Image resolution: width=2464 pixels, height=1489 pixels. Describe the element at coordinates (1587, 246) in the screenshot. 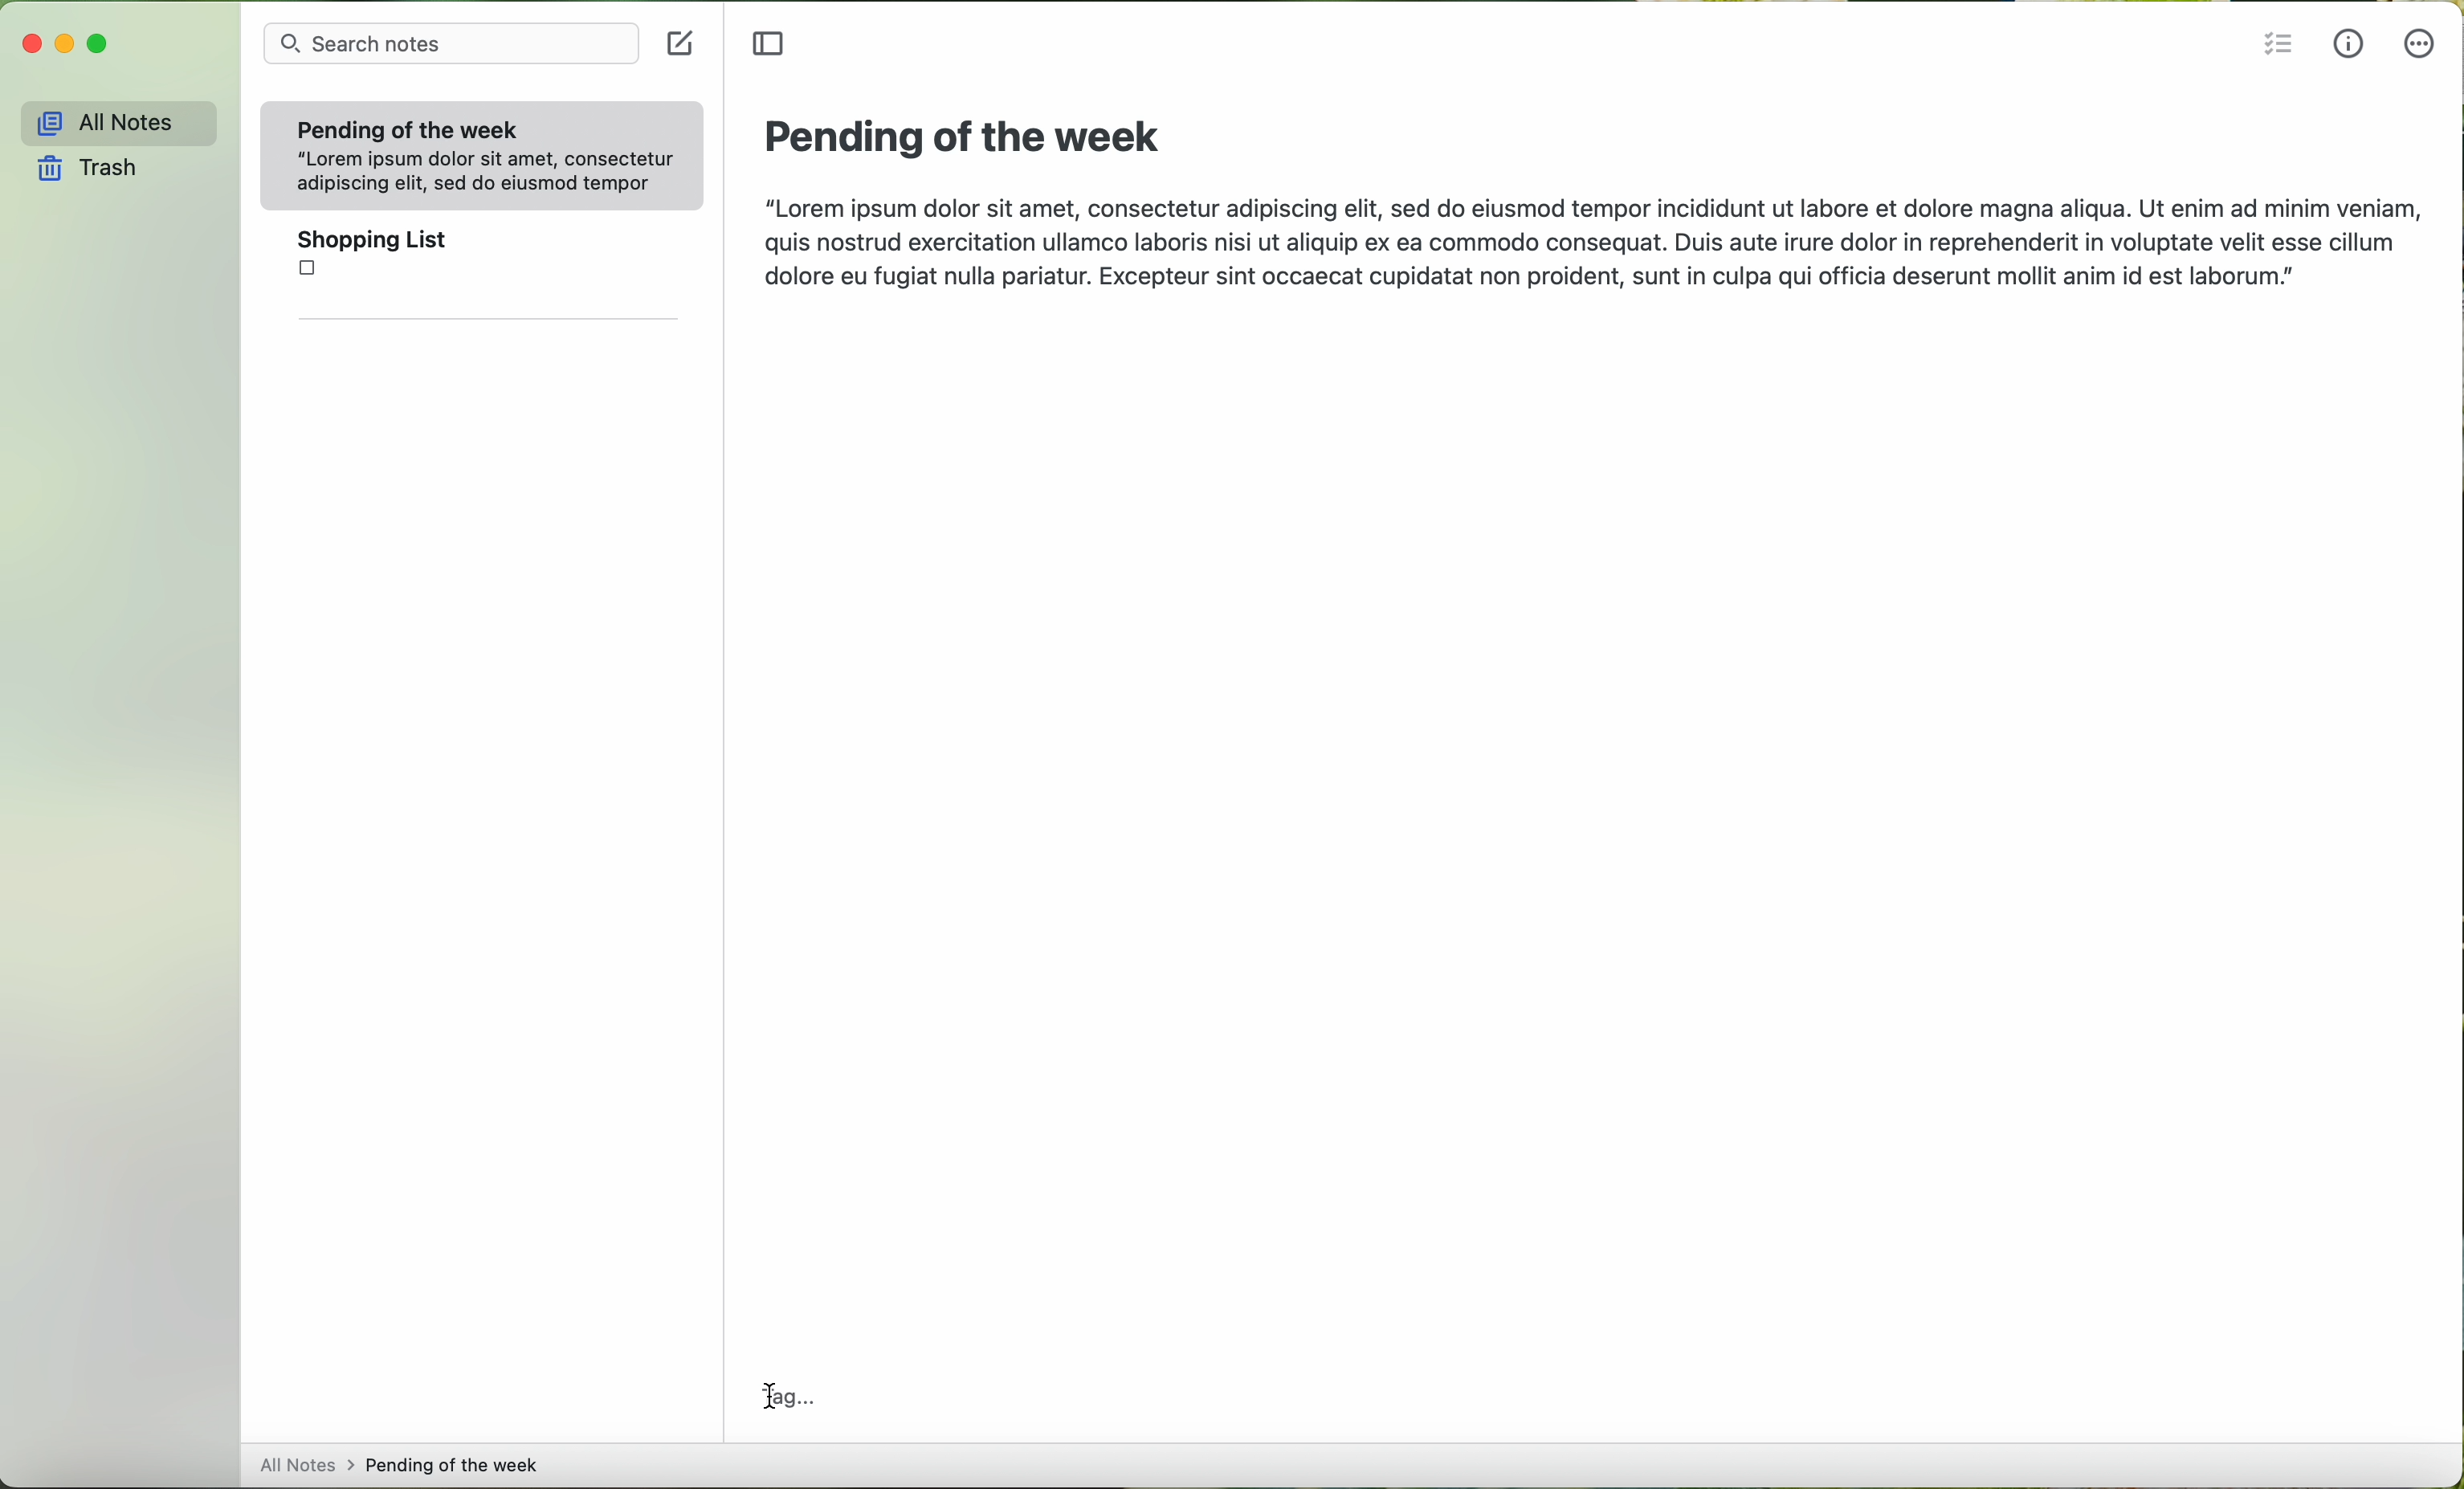

I see `“Lorem ipsum dolor sit amet, consectetur adipiscing elit, sed do eiusmod tempor incididunt ut labore et dolore magna aliqua. Ut enim ad minim veniam,
quis nostrud exercitation ullamco laboris nisi ut aliquip ex ea commodo consequat. Duis aute irure dolor in reprehenderit in voluptate velit esse cillum
dolore eu fugiat nulla pariatur. Excepteur sint occaecat cupidatat non proident, sunt in culpa qui officia deserunt mollit anim id est laborum.”` at that location.